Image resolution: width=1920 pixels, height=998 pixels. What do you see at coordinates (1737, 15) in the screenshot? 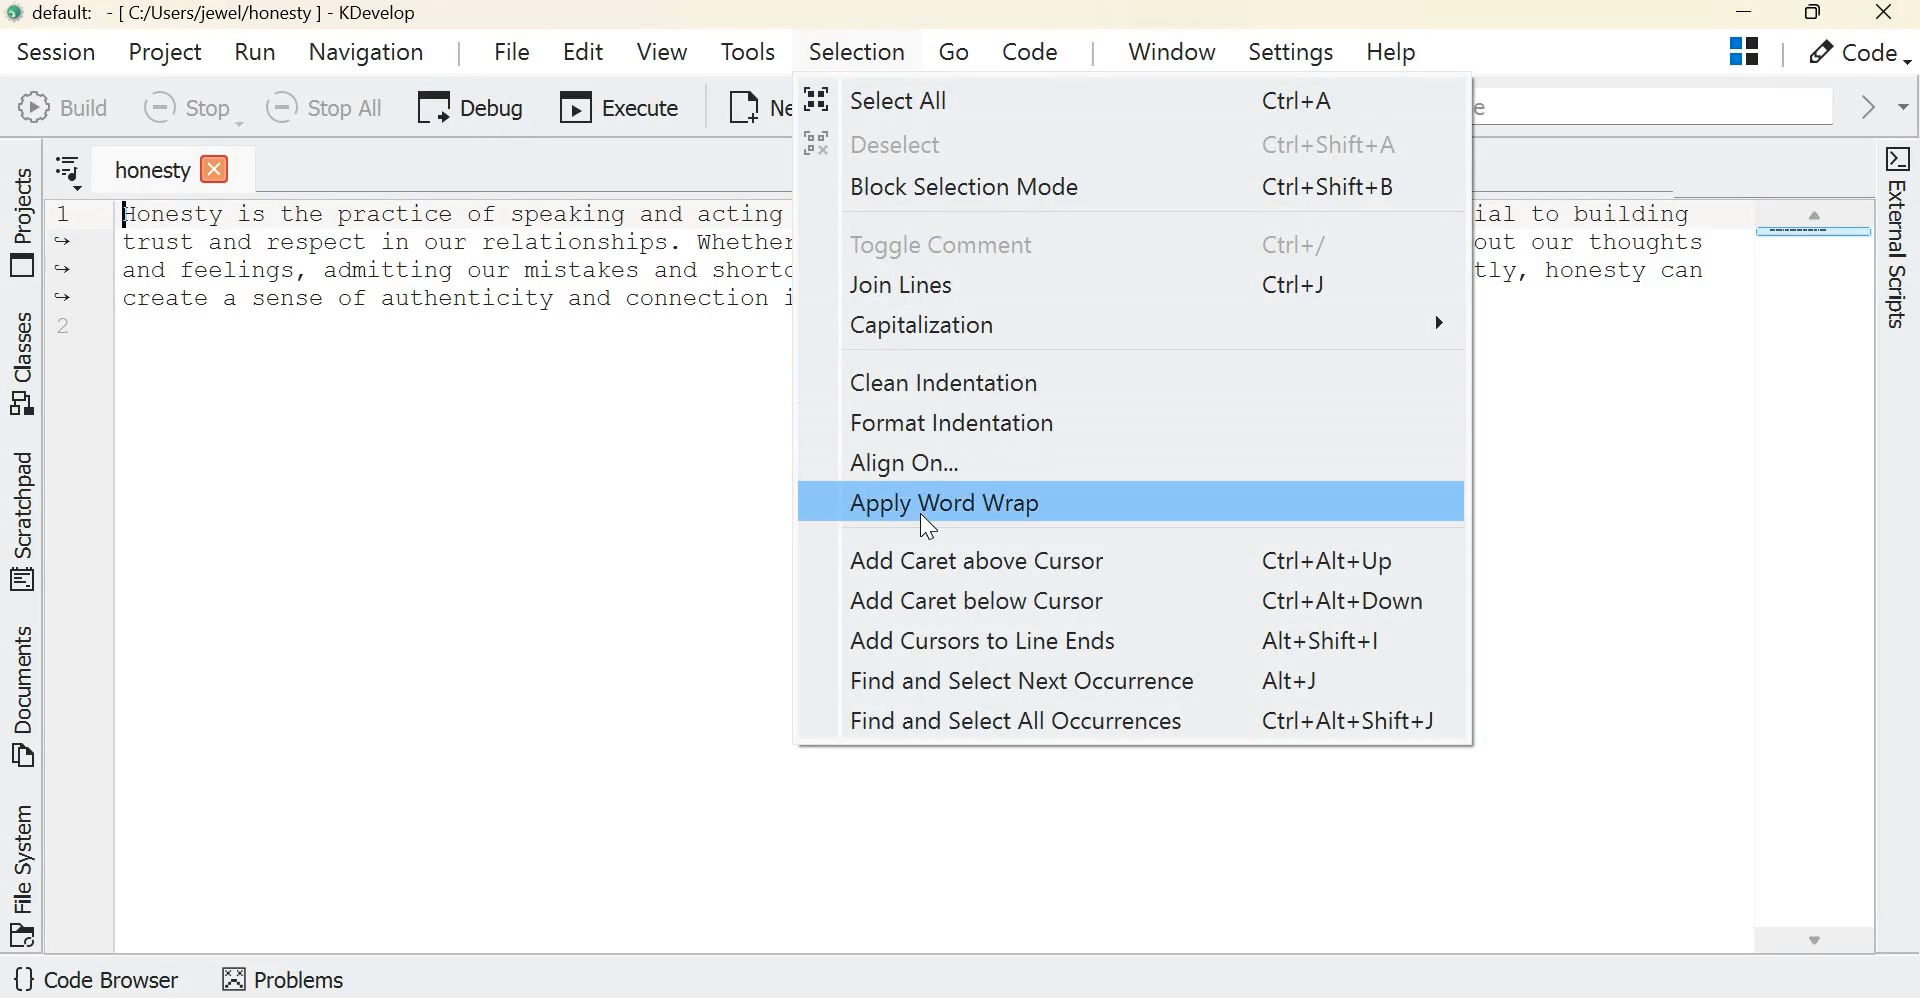
I see `Minimize` at bounding box center [1737, 15].